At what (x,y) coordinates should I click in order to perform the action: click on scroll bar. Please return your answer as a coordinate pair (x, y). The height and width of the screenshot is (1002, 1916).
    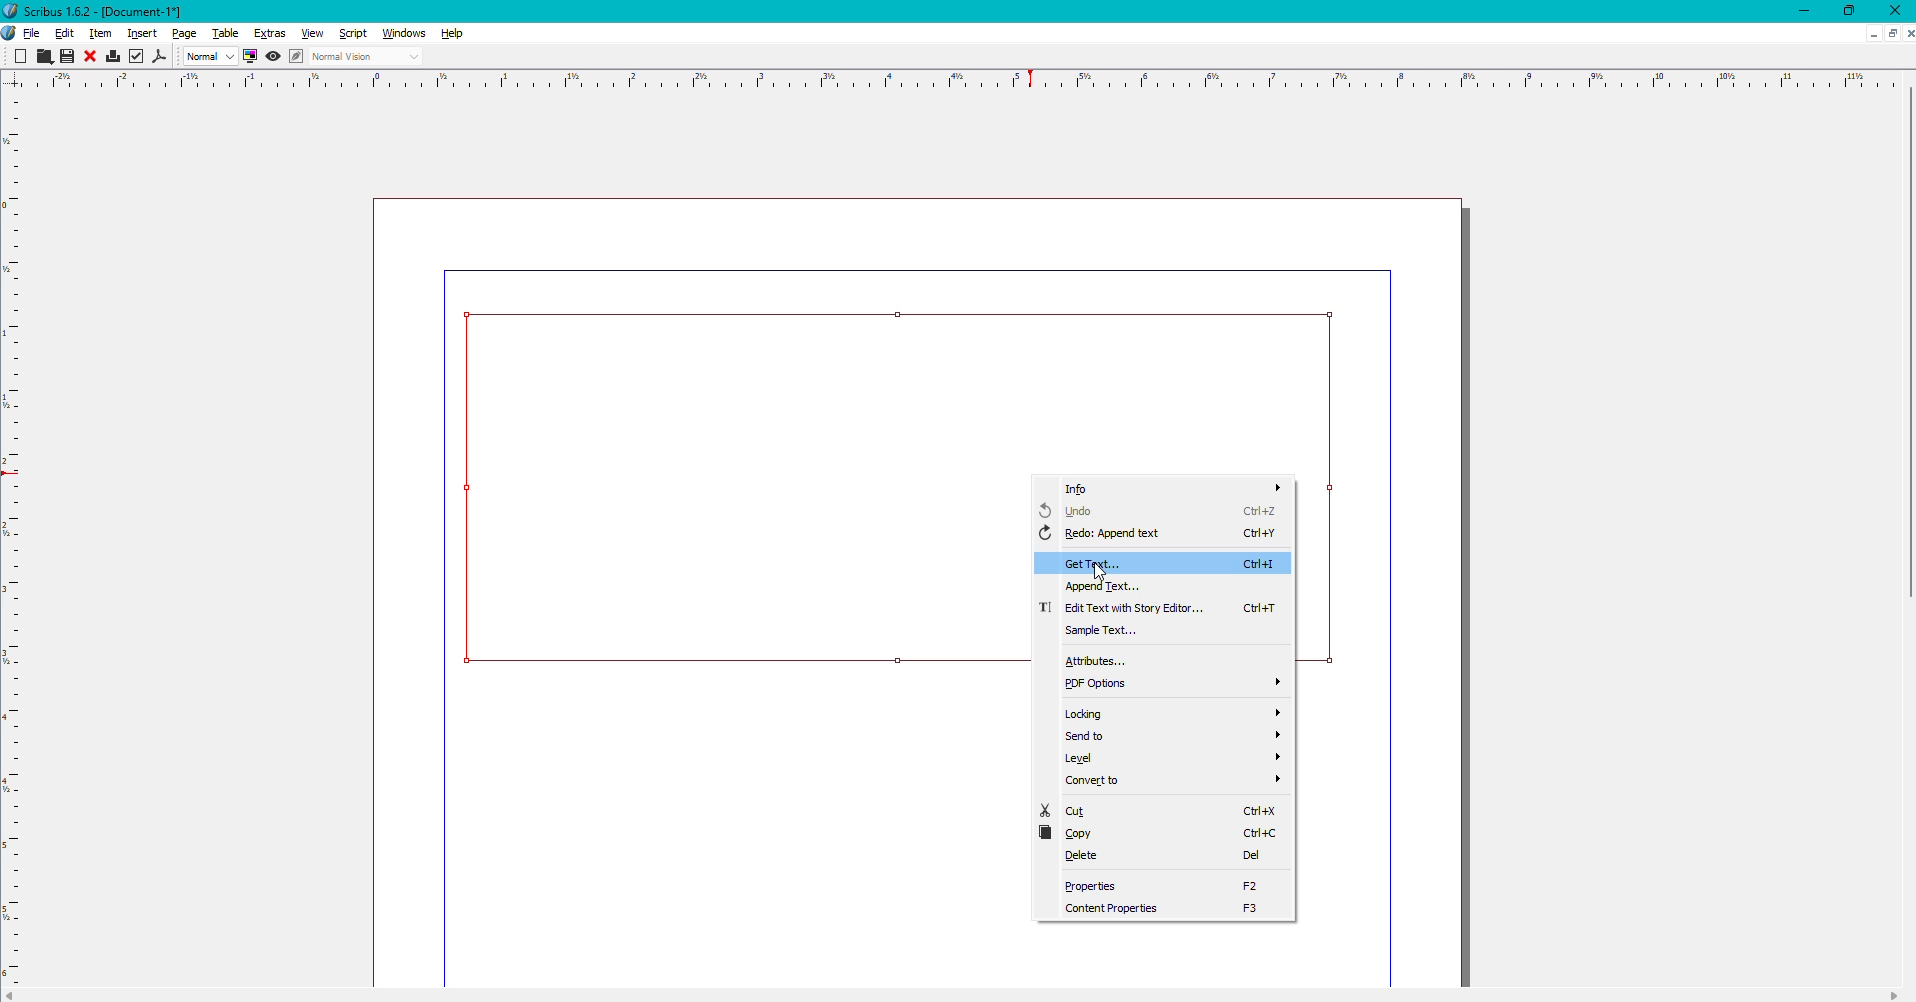
    Looking at the image, I should click on (1910, 349).